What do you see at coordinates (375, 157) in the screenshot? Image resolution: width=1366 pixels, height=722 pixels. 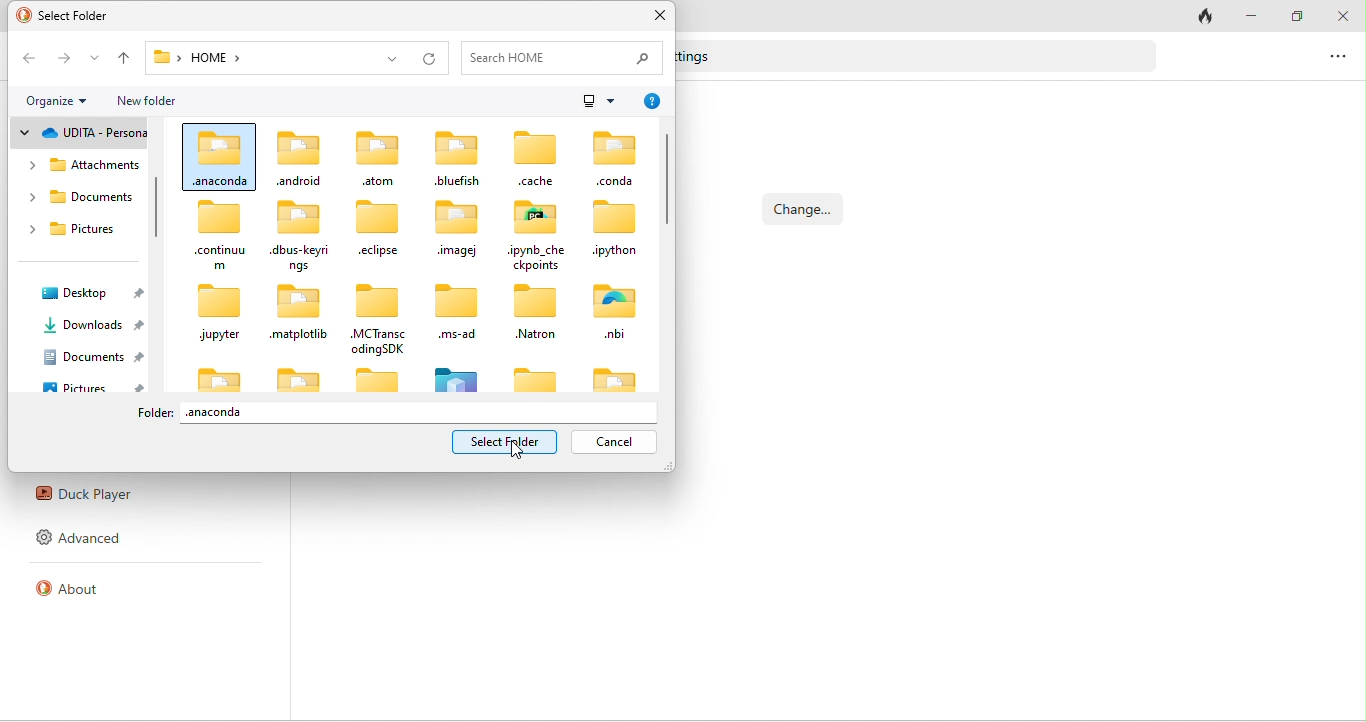 I see `.atom` at bounding box center [375, 157].